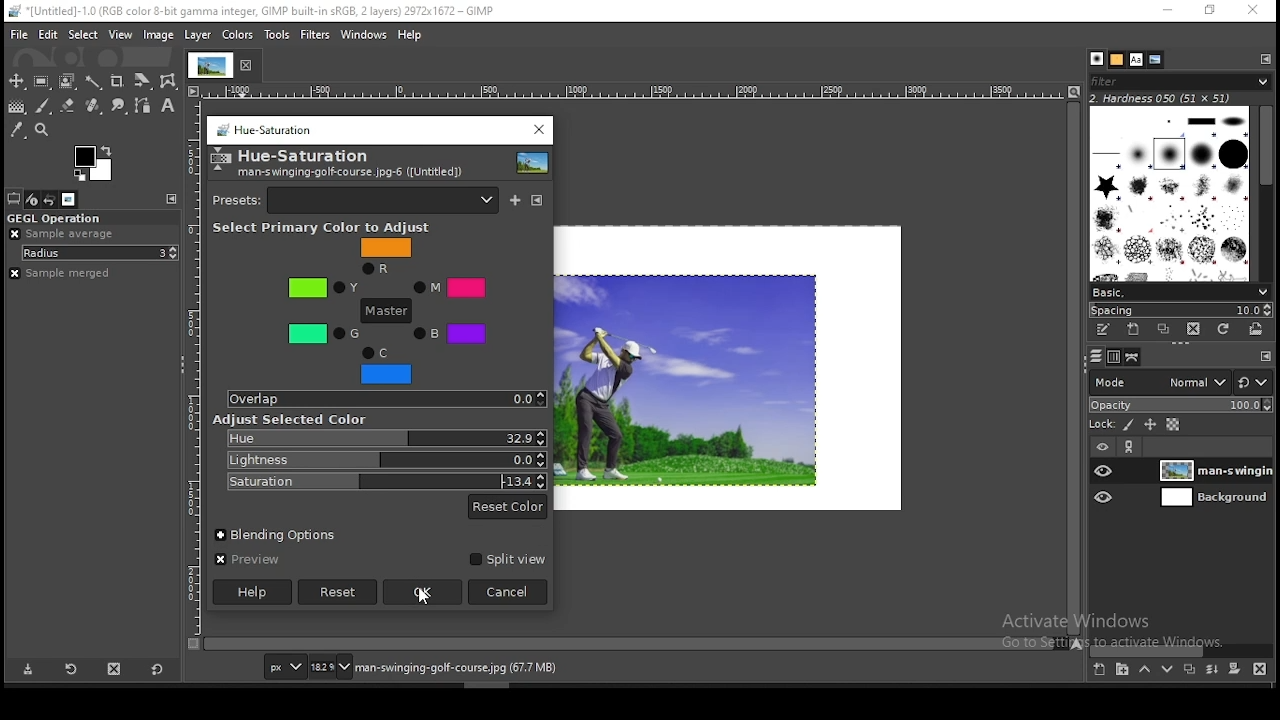 Image resolution: width=1280 pixels, height=720 pixels. Describe the element at coordinates (156, 669) in the screenshot. I see `restore to defaults` at that location.